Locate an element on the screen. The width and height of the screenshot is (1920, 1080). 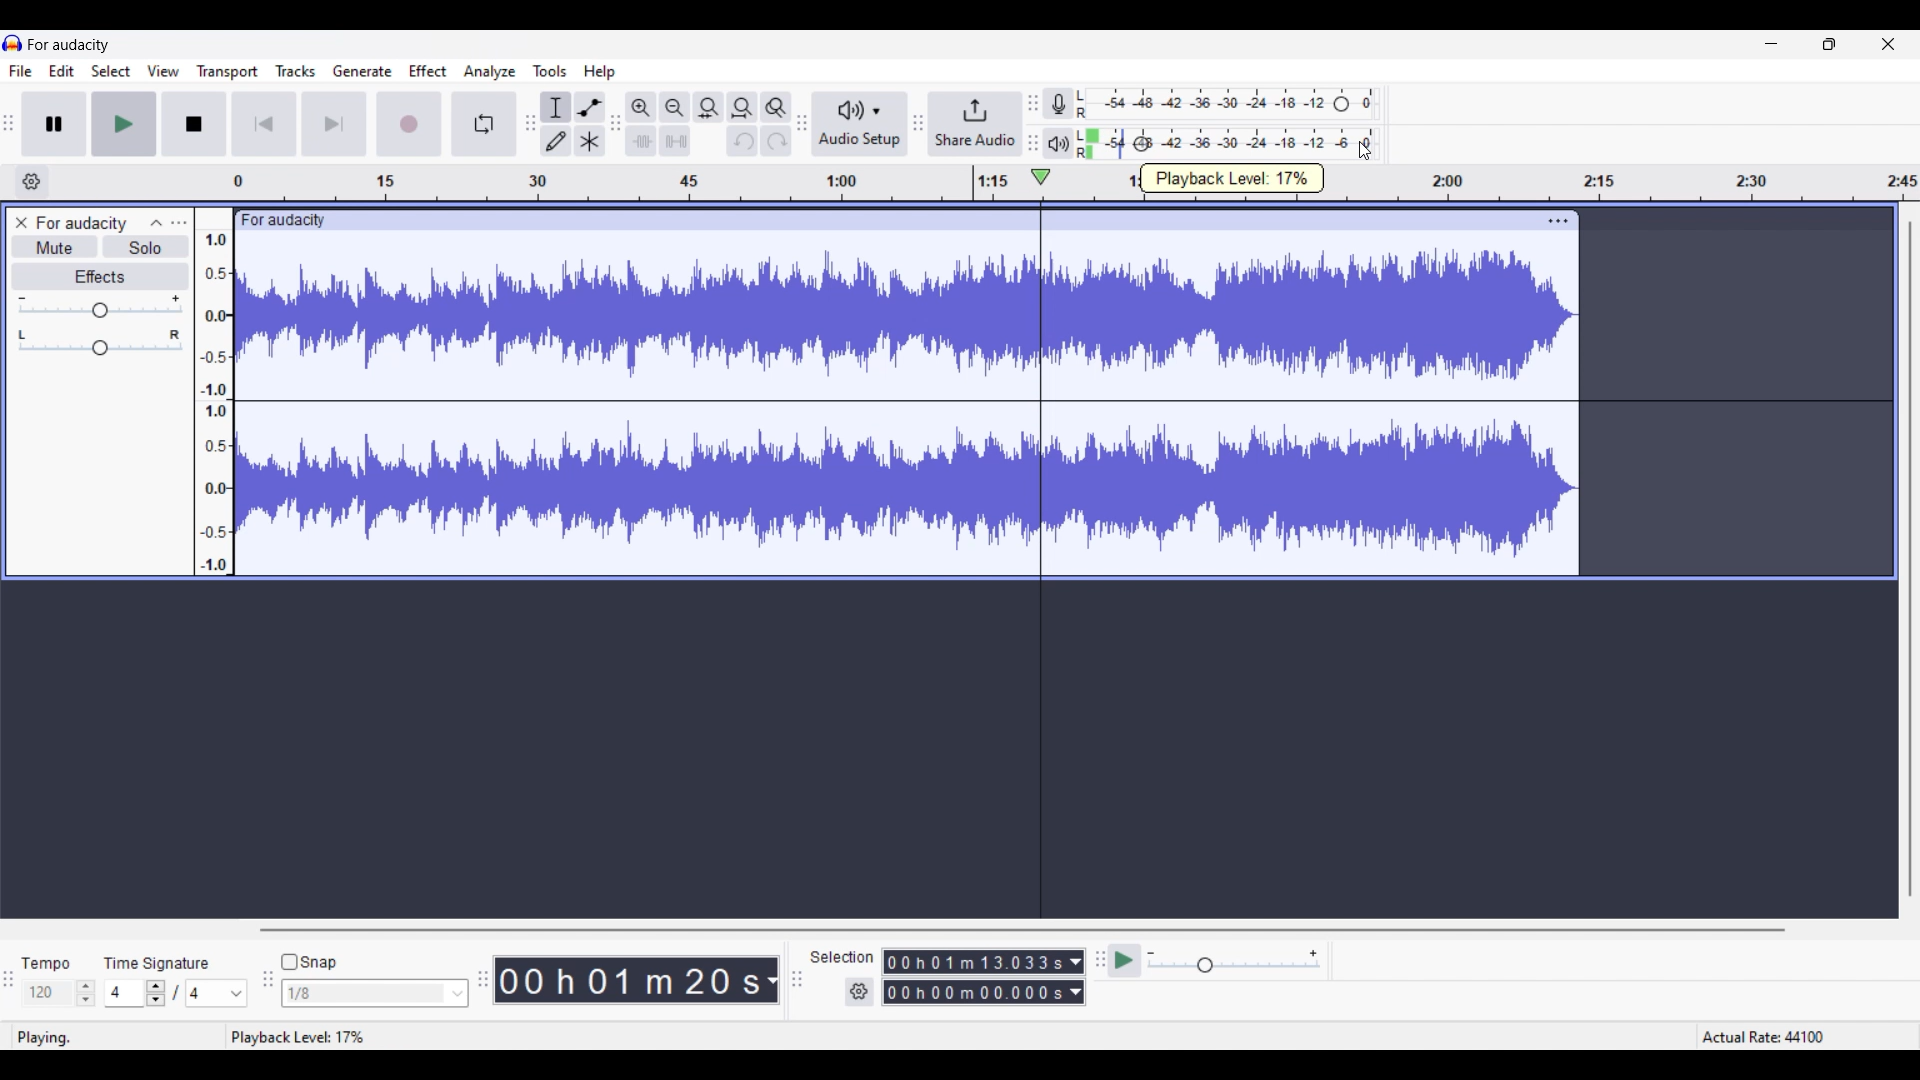
Track settings is located at coordinates (1558, 220).